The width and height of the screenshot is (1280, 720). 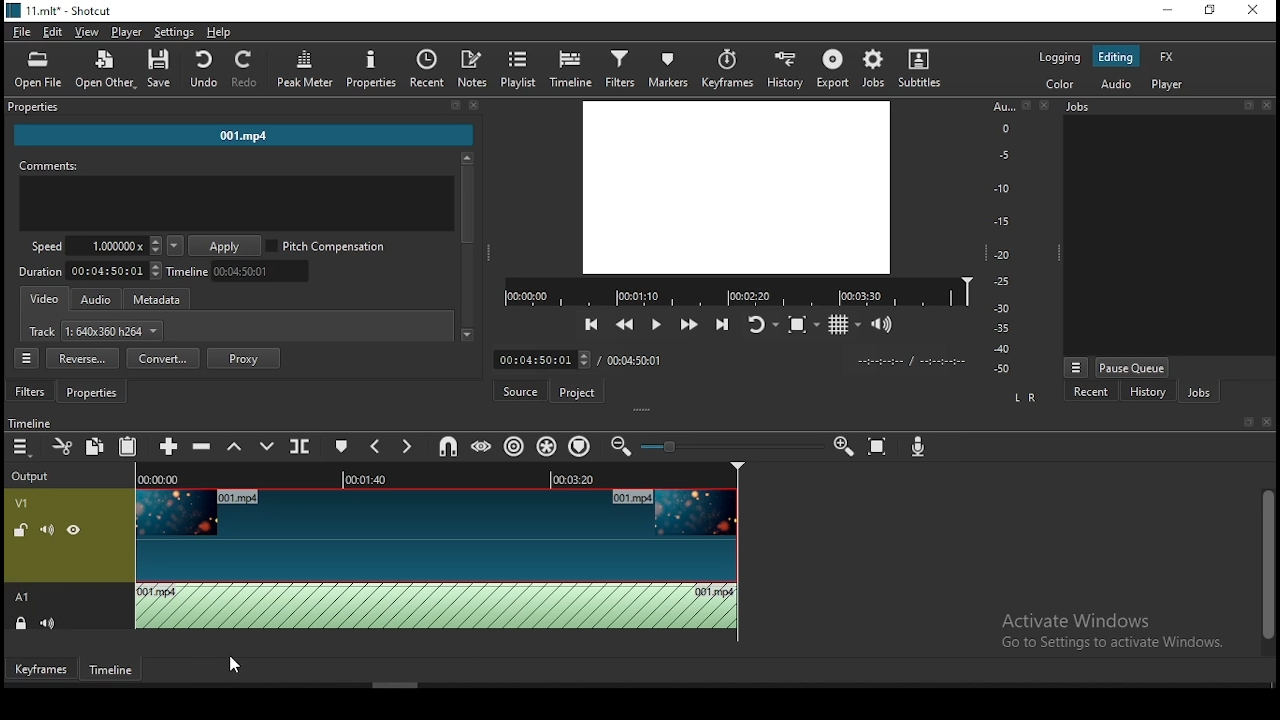 I want to click on settings, so click(x=174, y=33).